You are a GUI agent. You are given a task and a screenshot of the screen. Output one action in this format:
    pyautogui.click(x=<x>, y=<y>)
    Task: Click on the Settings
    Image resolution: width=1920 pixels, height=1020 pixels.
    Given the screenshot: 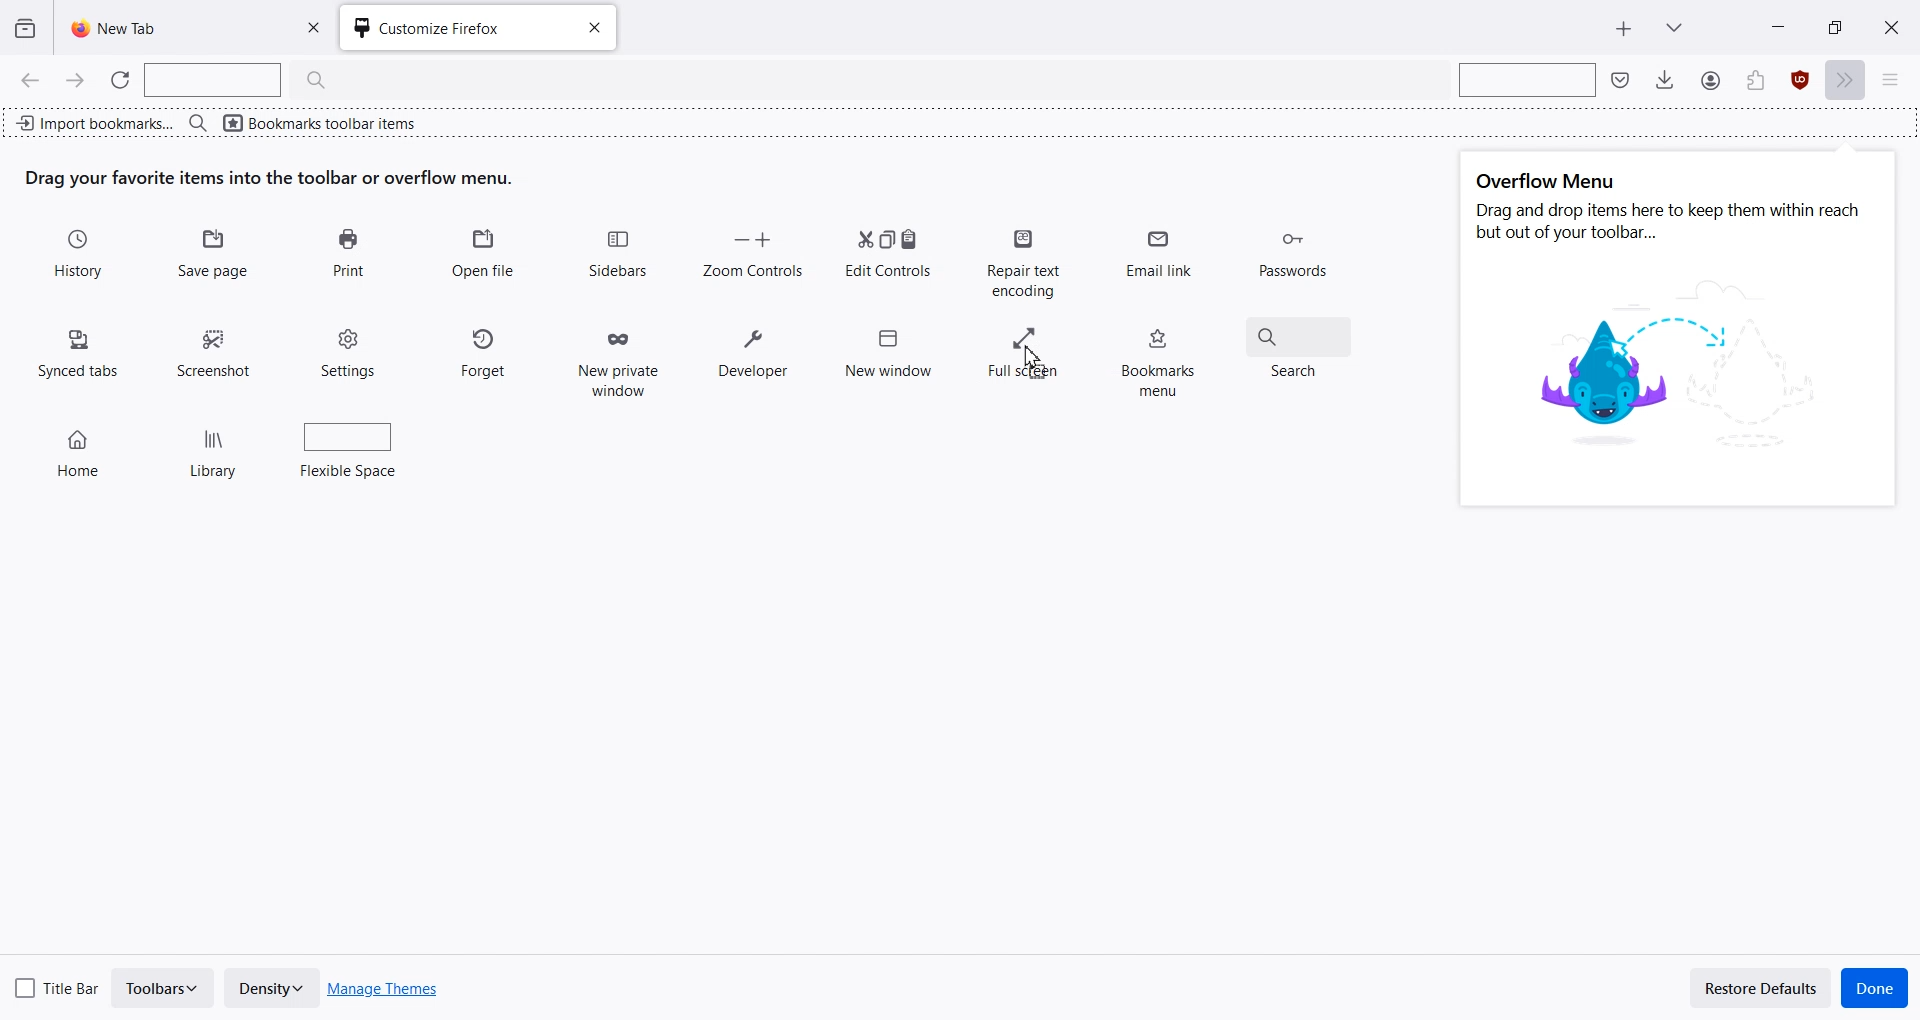 What is the action you would take?
    pyautogui.click(x=351, y=351)
    